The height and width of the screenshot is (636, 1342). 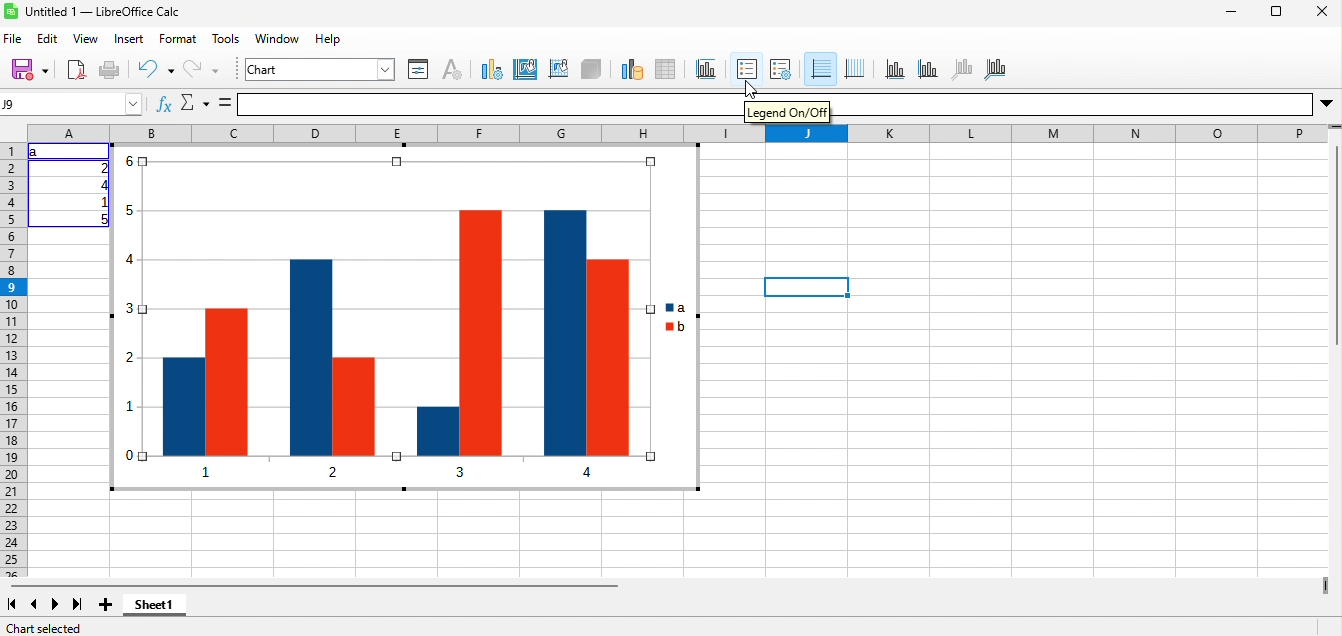 I want to click on chart wall, so click(x=559, y=70).